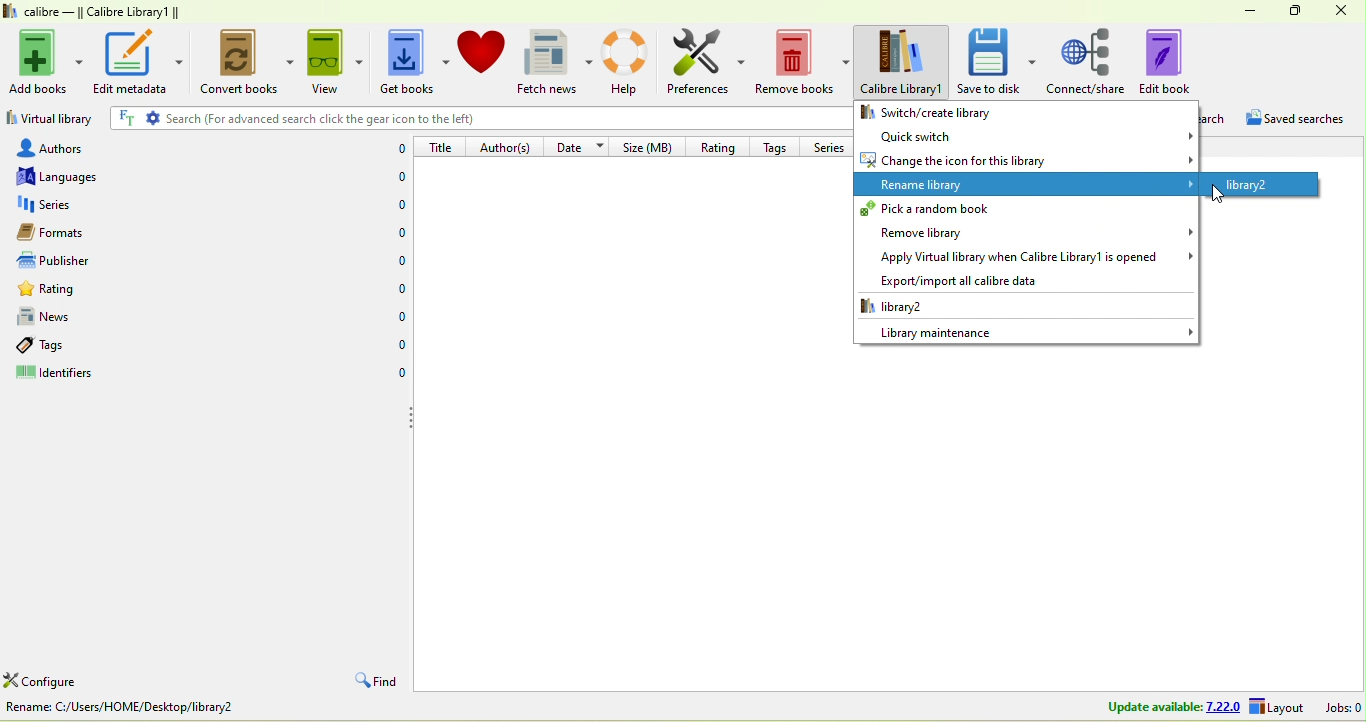 This screenshot has height=722, width=1366. Describe the element at coordinates (831, 146) in the screenshot. I see `series` at that location.